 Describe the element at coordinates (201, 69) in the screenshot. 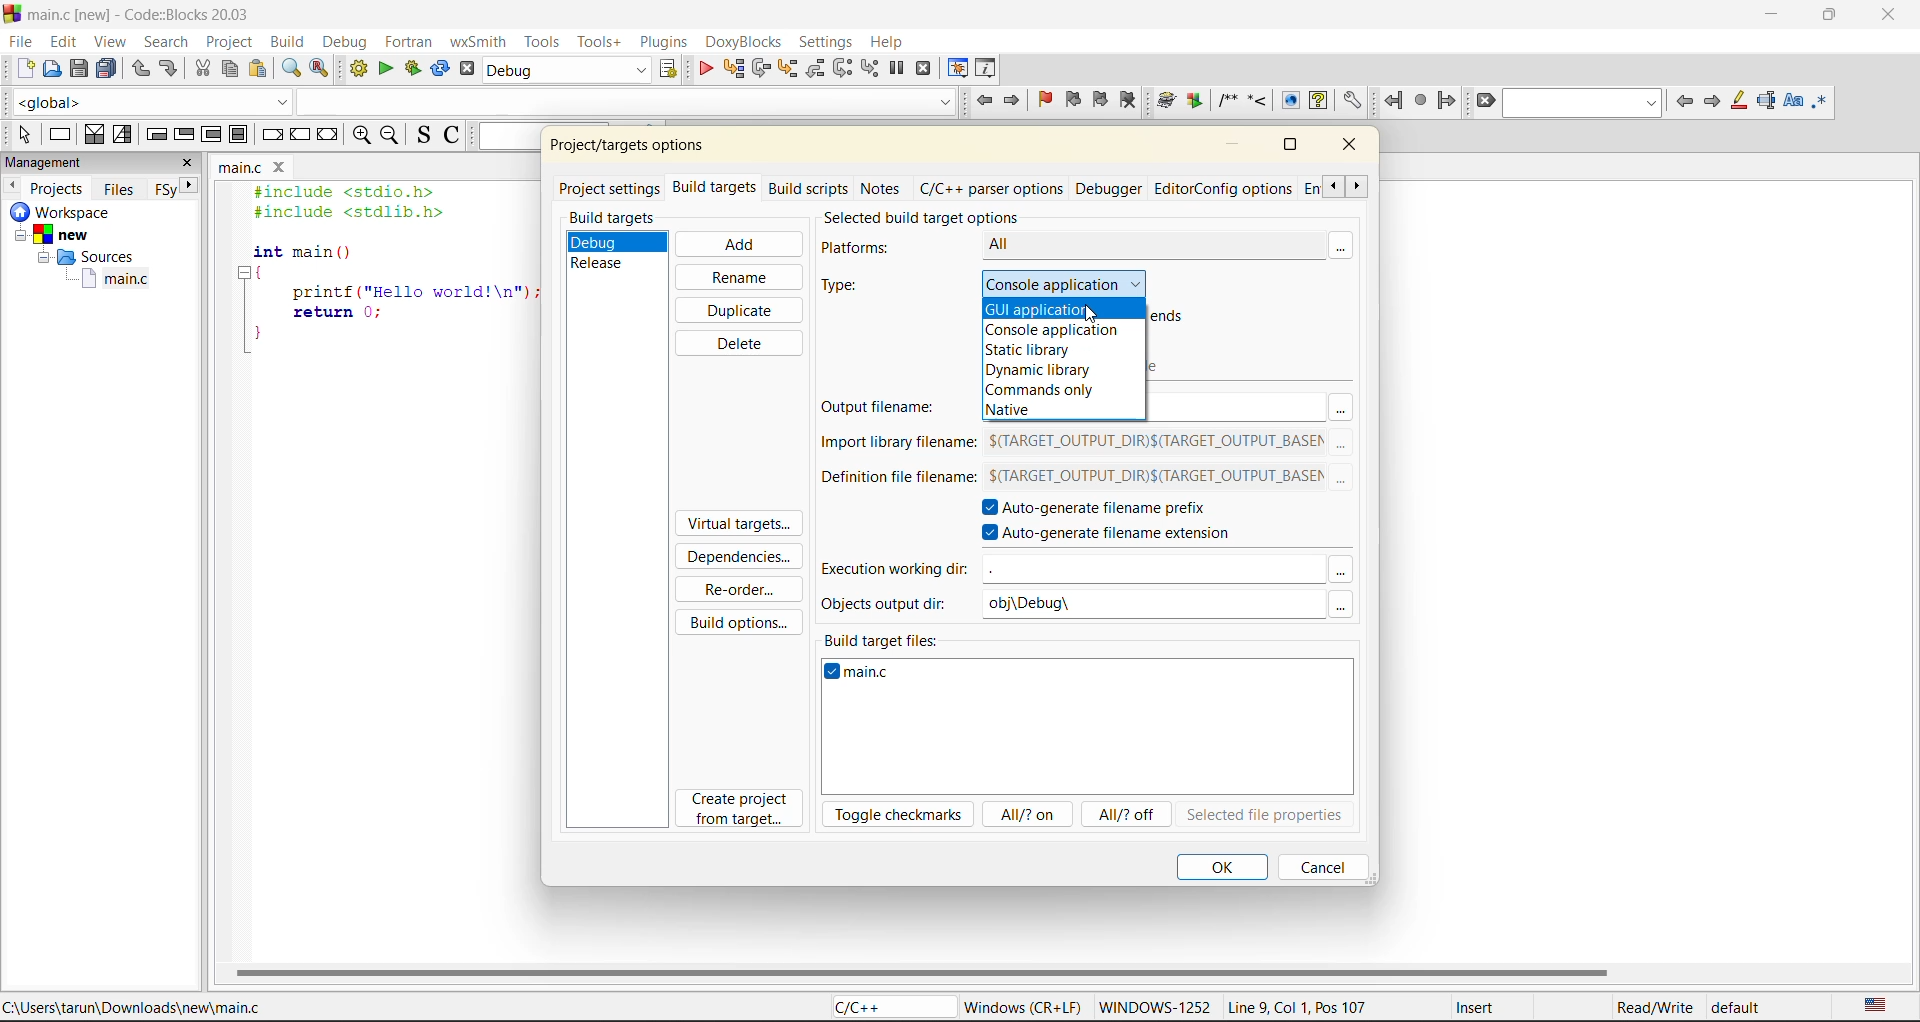

I see `cut` at that location.